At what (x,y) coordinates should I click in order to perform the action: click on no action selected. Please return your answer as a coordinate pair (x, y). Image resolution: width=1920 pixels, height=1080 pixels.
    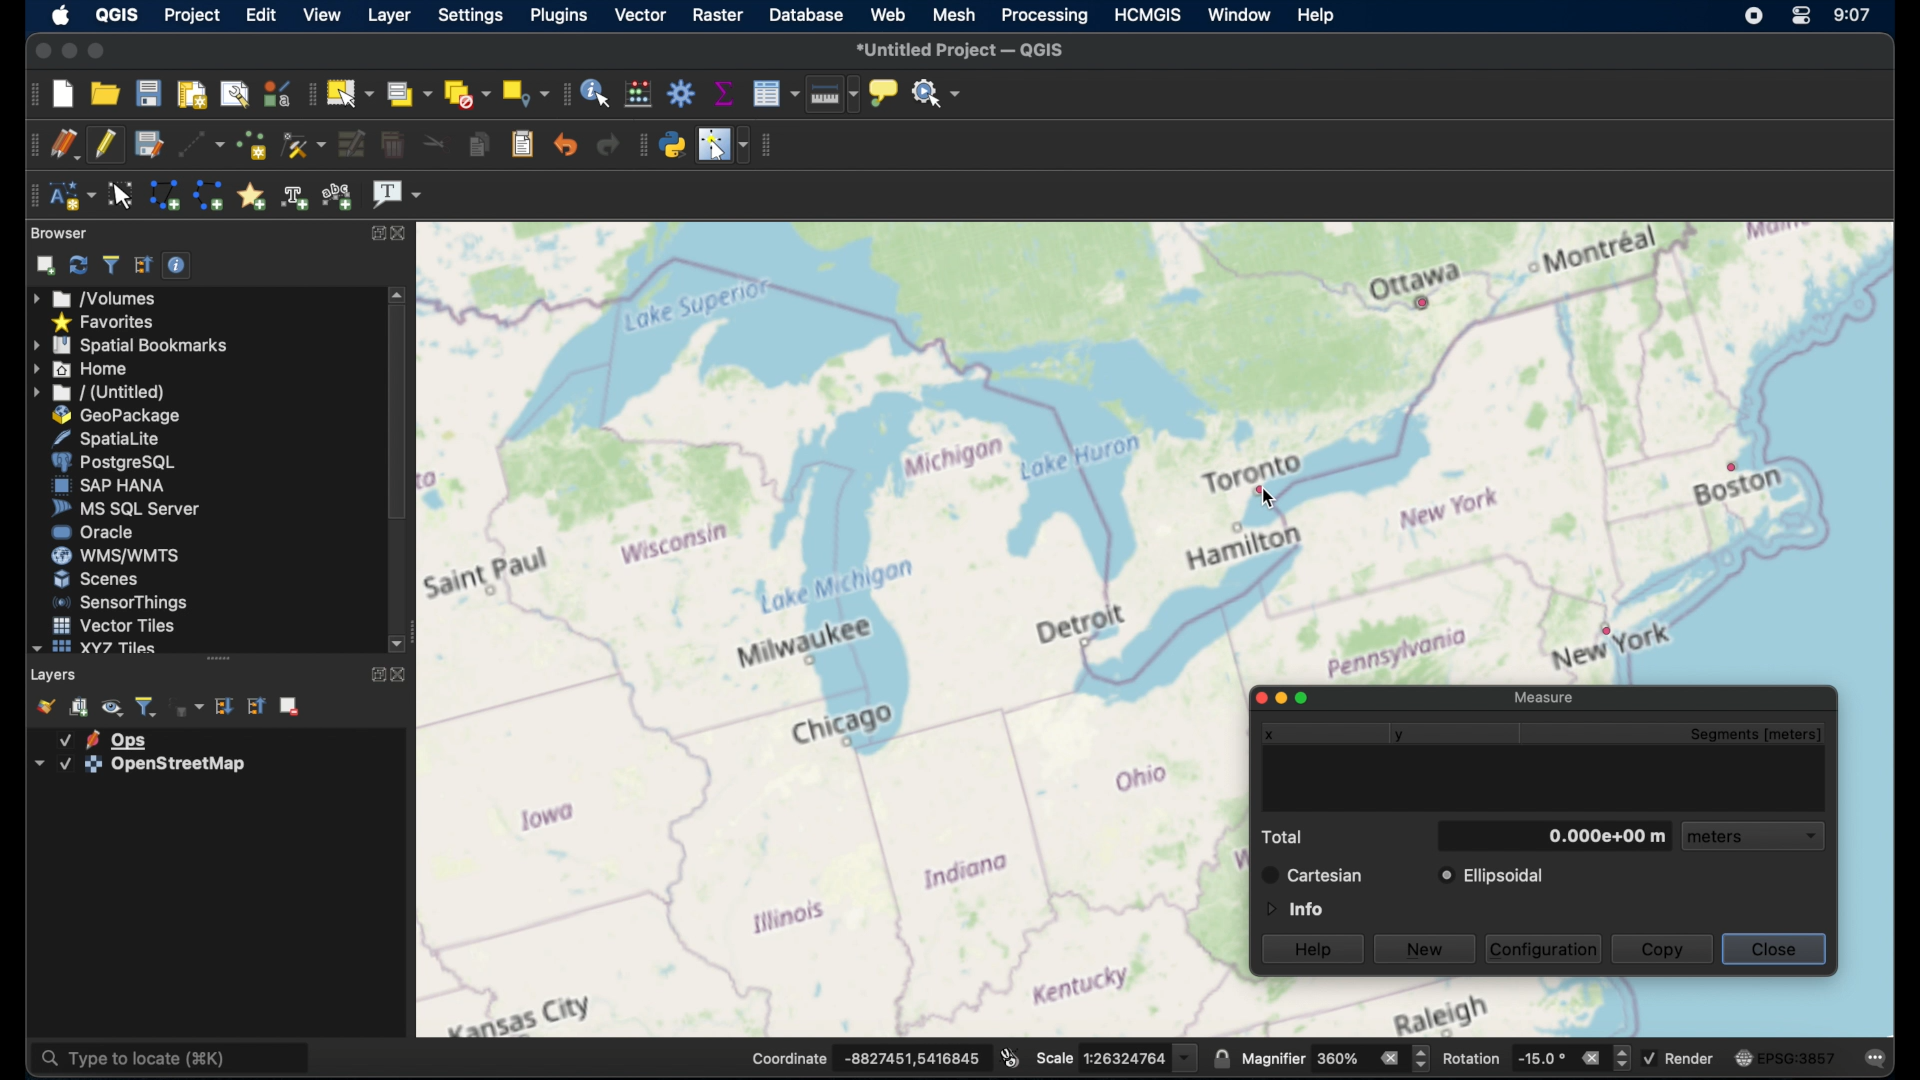
    Looking at the image, I should click on (937, 91).